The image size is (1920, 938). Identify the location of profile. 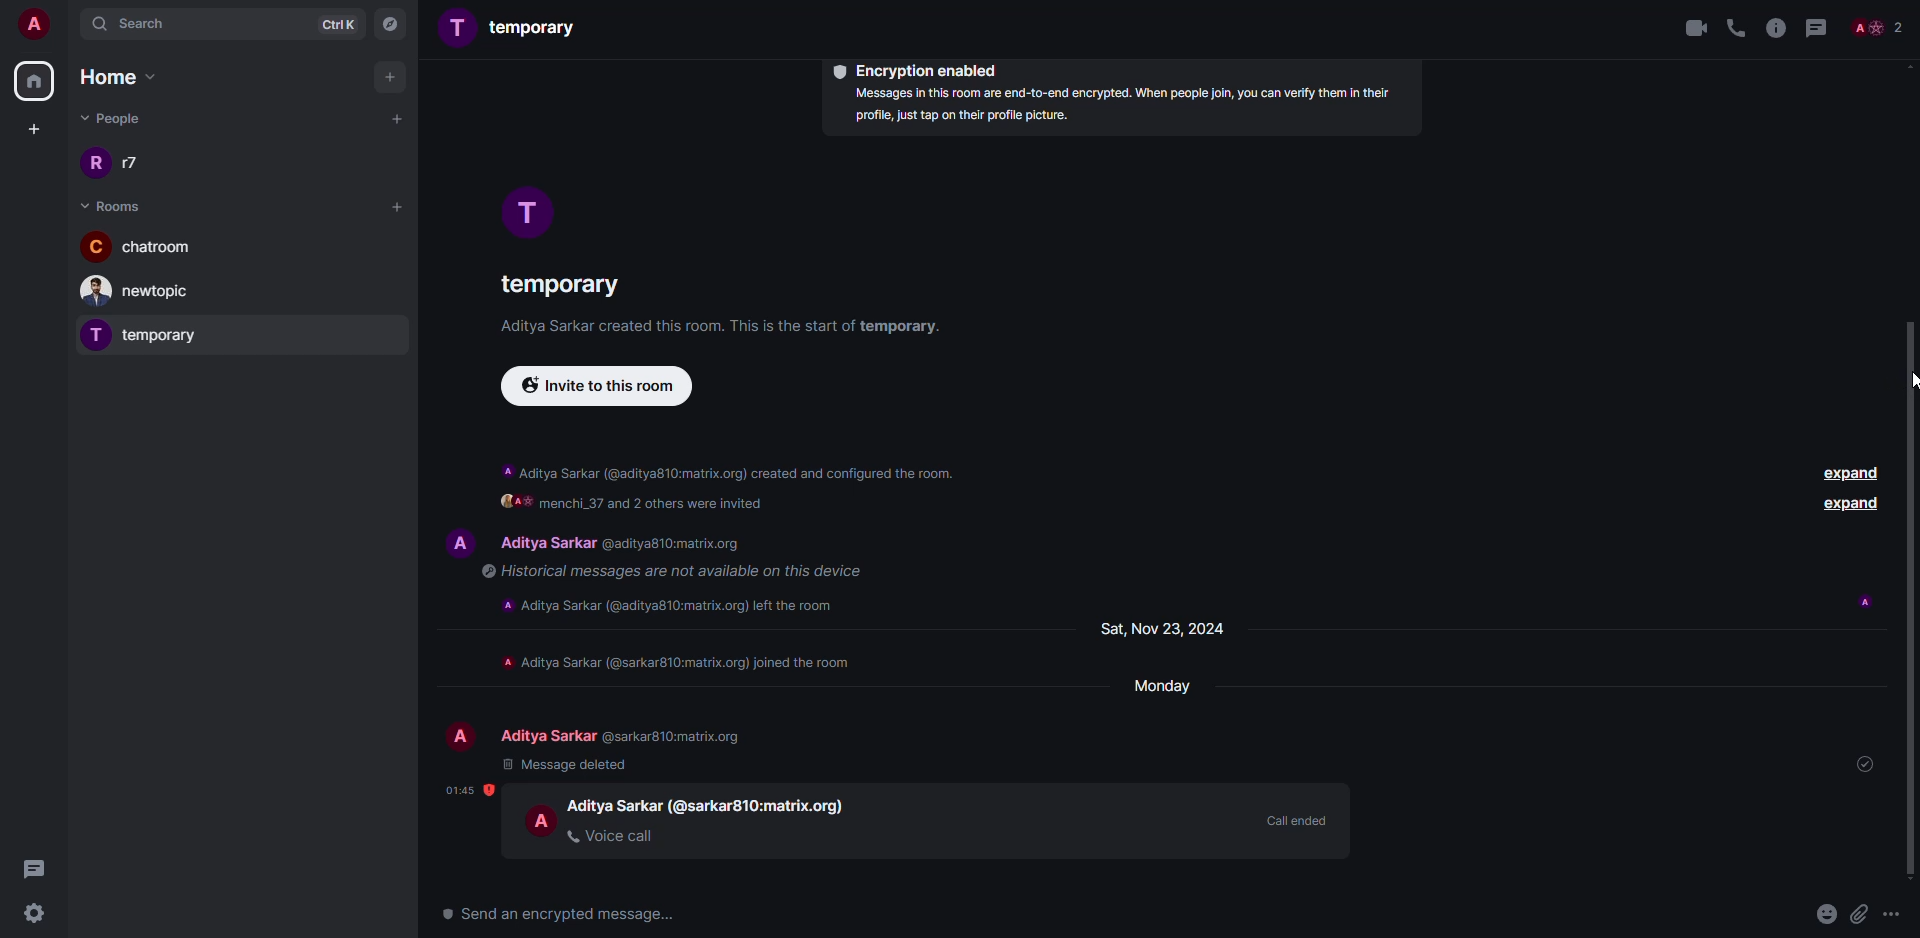
(464, 736).